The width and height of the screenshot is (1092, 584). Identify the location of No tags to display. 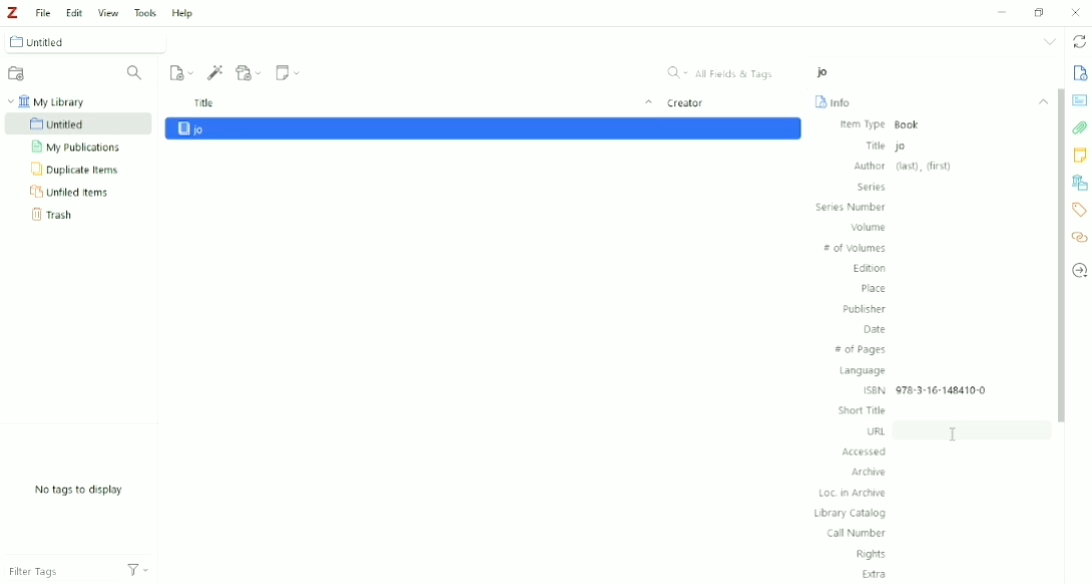
(85, 489).